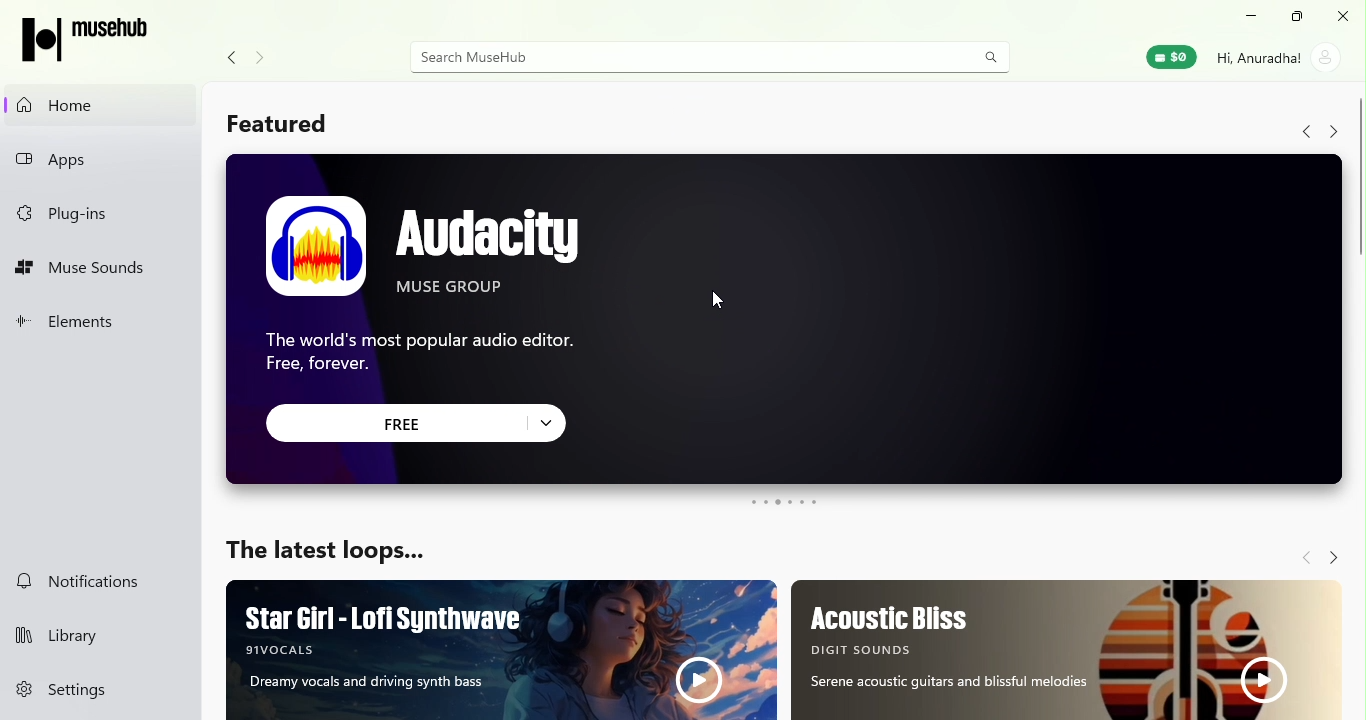 This screenshot has height=720, width=1366. I want to click on swipe buttons, so click(785, 503).